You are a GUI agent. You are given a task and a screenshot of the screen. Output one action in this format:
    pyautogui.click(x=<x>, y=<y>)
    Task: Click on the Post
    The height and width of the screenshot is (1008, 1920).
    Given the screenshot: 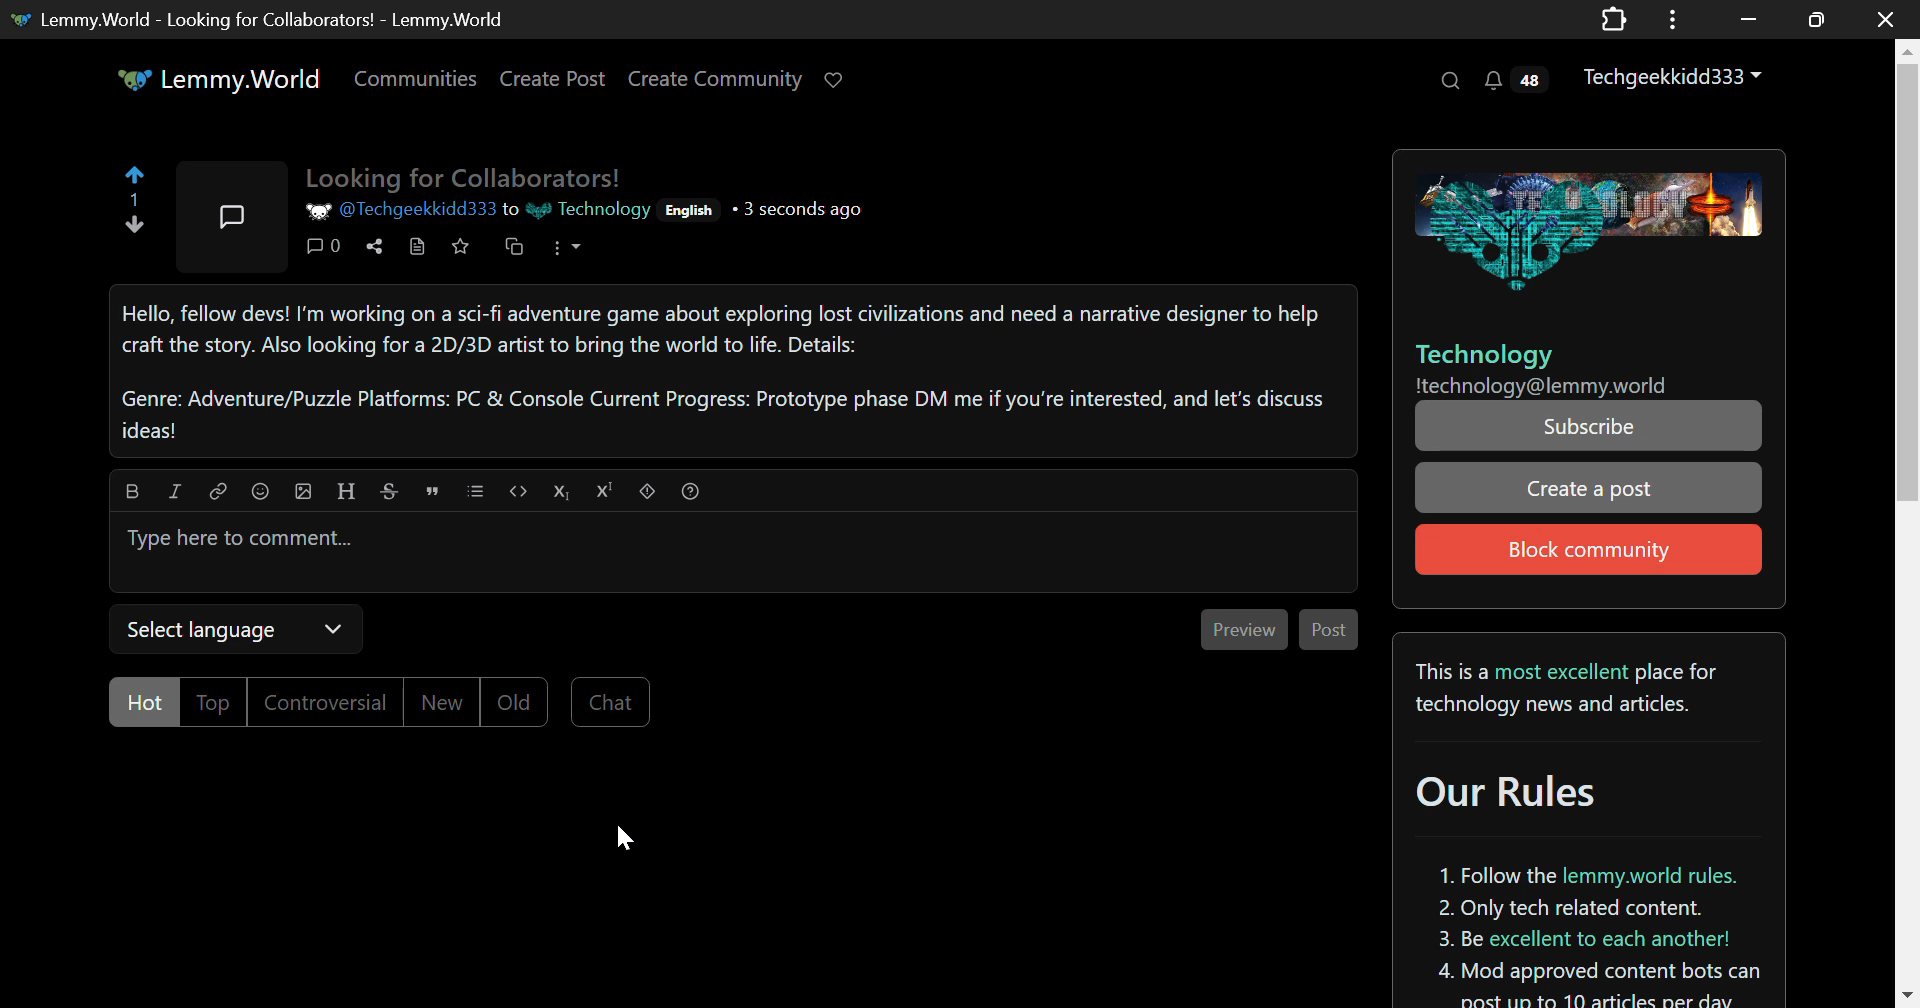 What is the action you would take?
    pyautogui.click(x=1325, y=629)
    